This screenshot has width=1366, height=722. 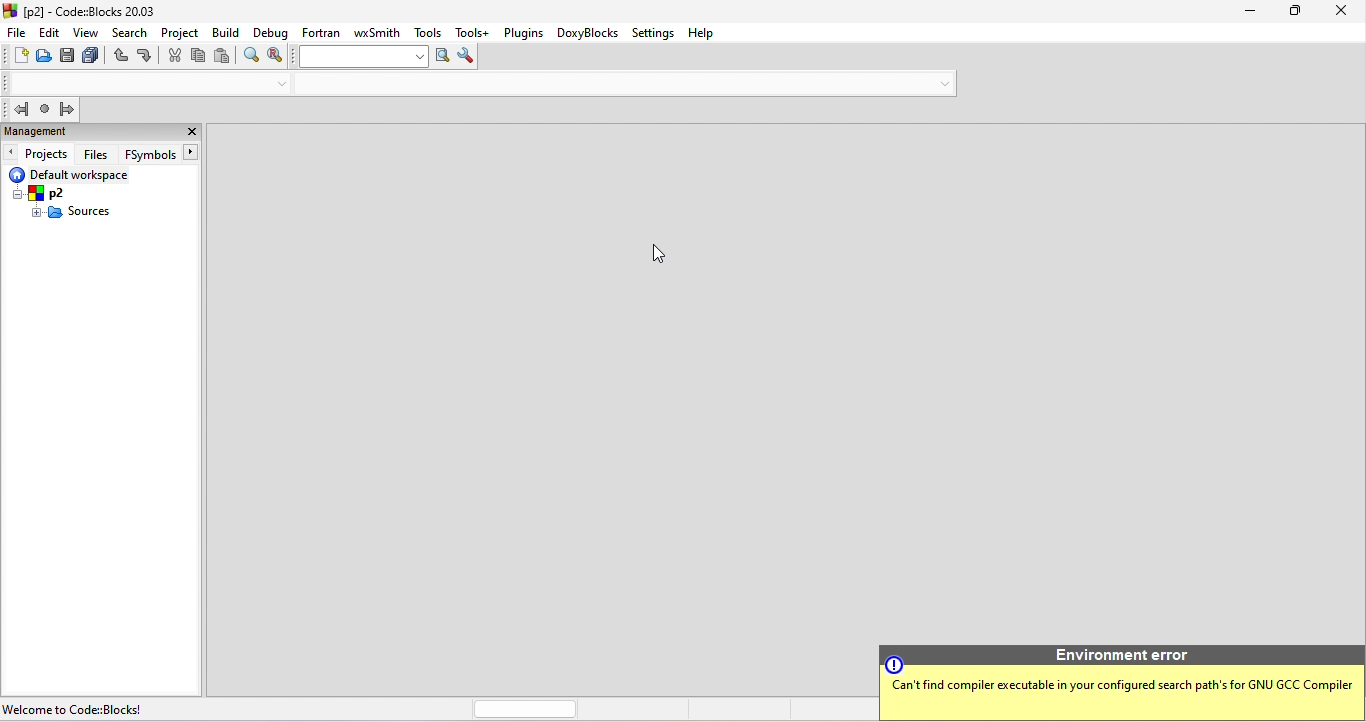 I want to click on copy, so click(x=199, y=58).